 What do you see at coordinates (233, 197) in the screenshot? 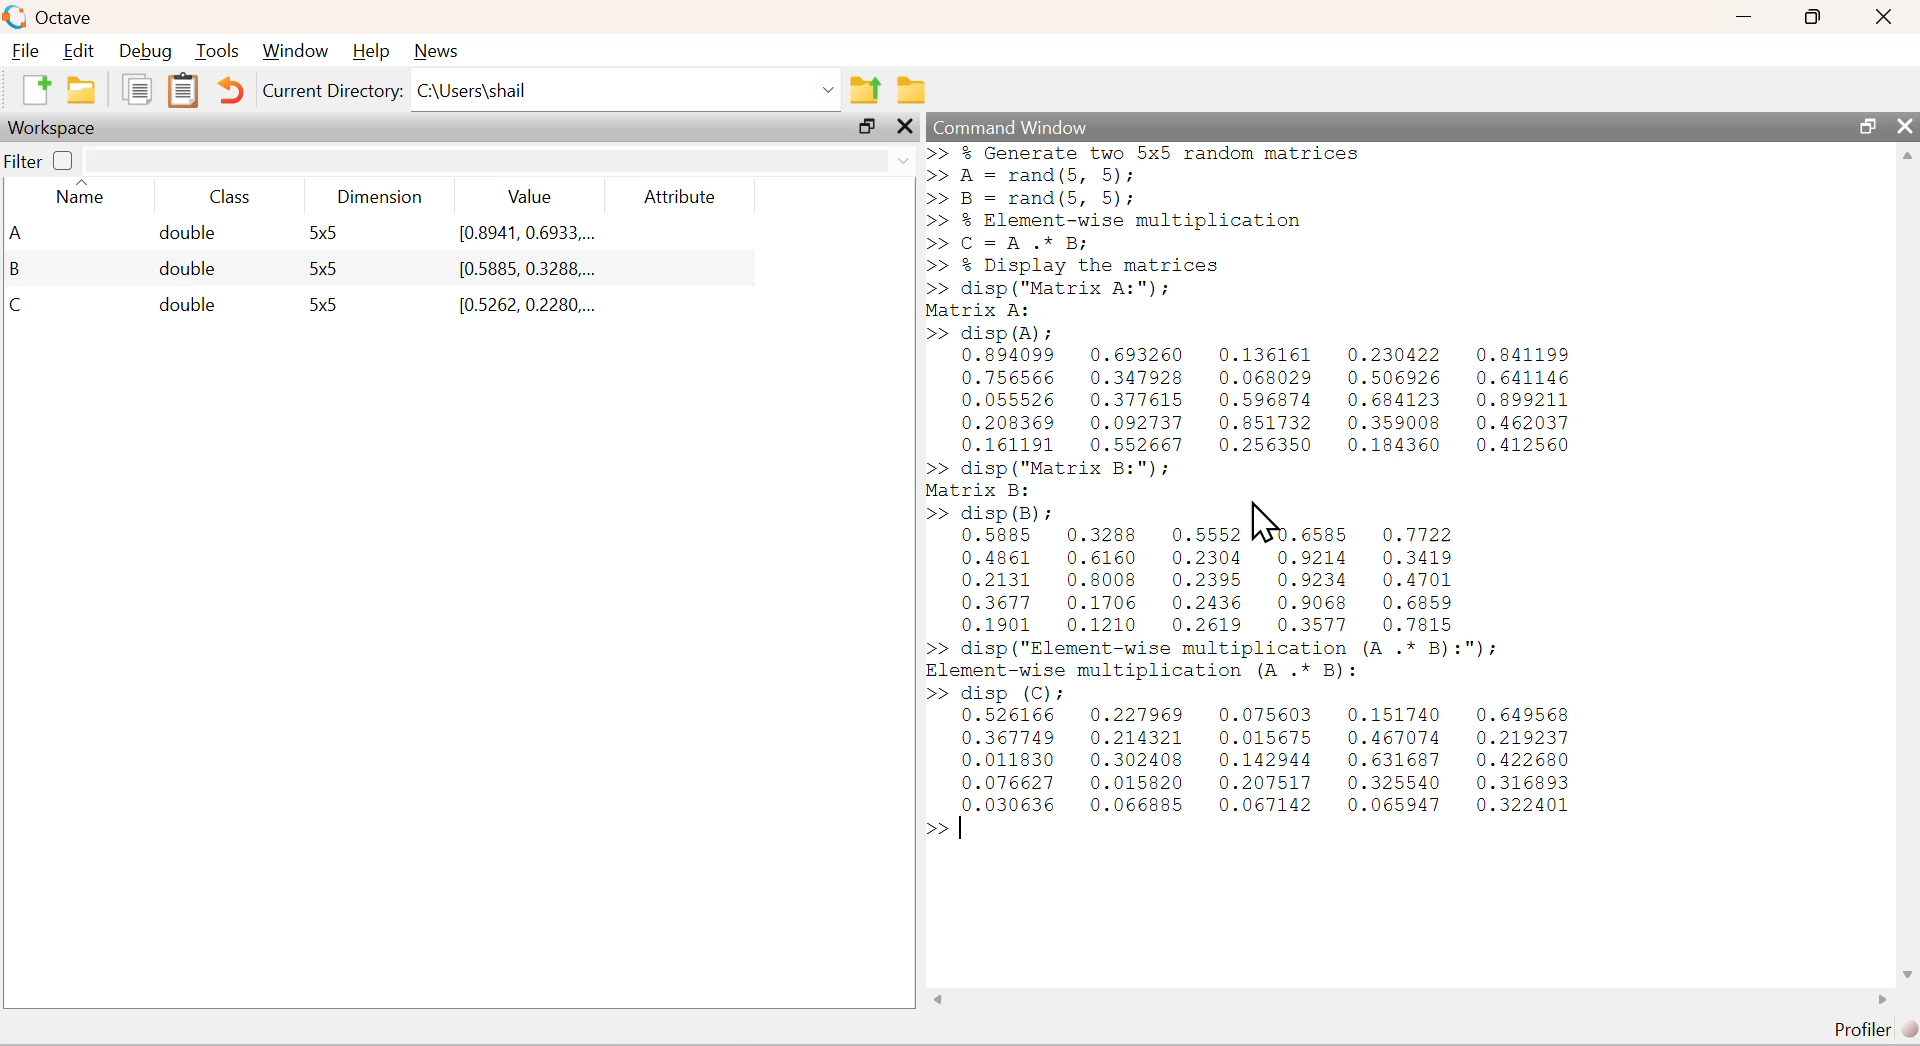
I see `Class` at bounding box center [233, 197].